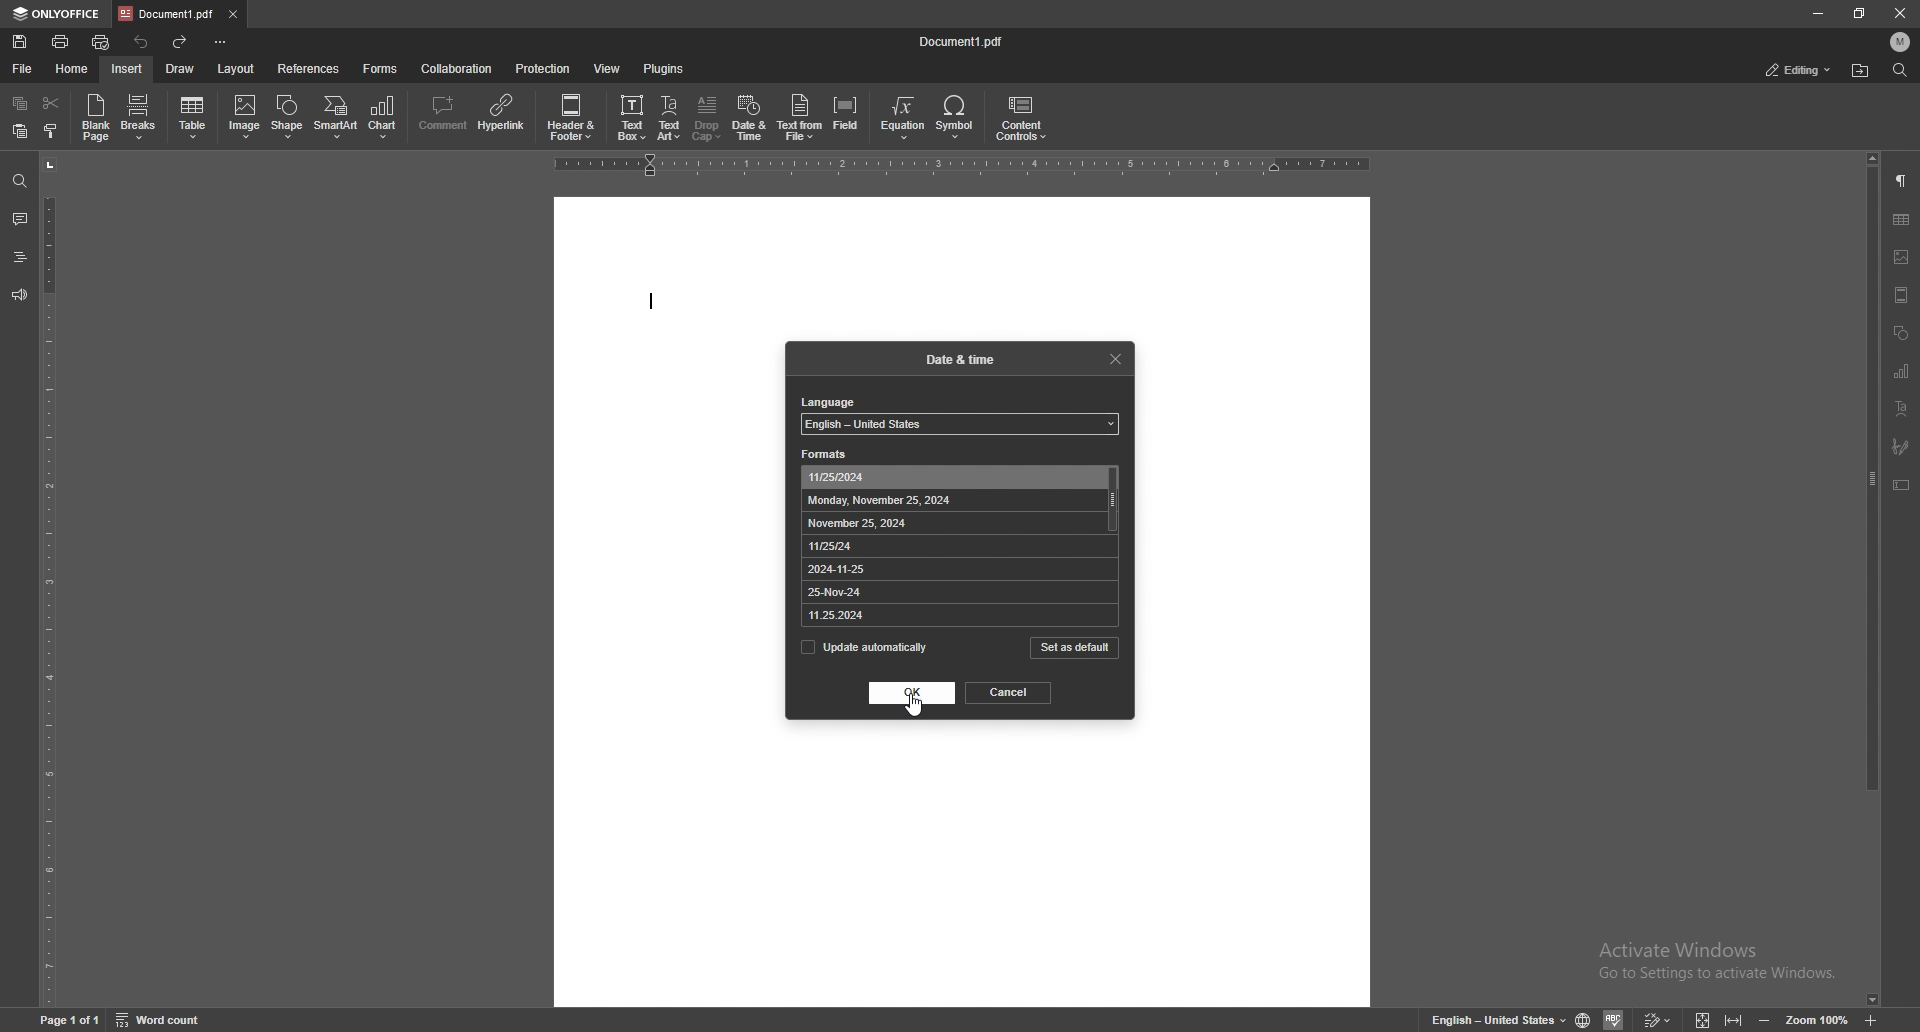  Describe the element at coordinates (1656, 1018) in the screenshot. I see `track changes` at that location.